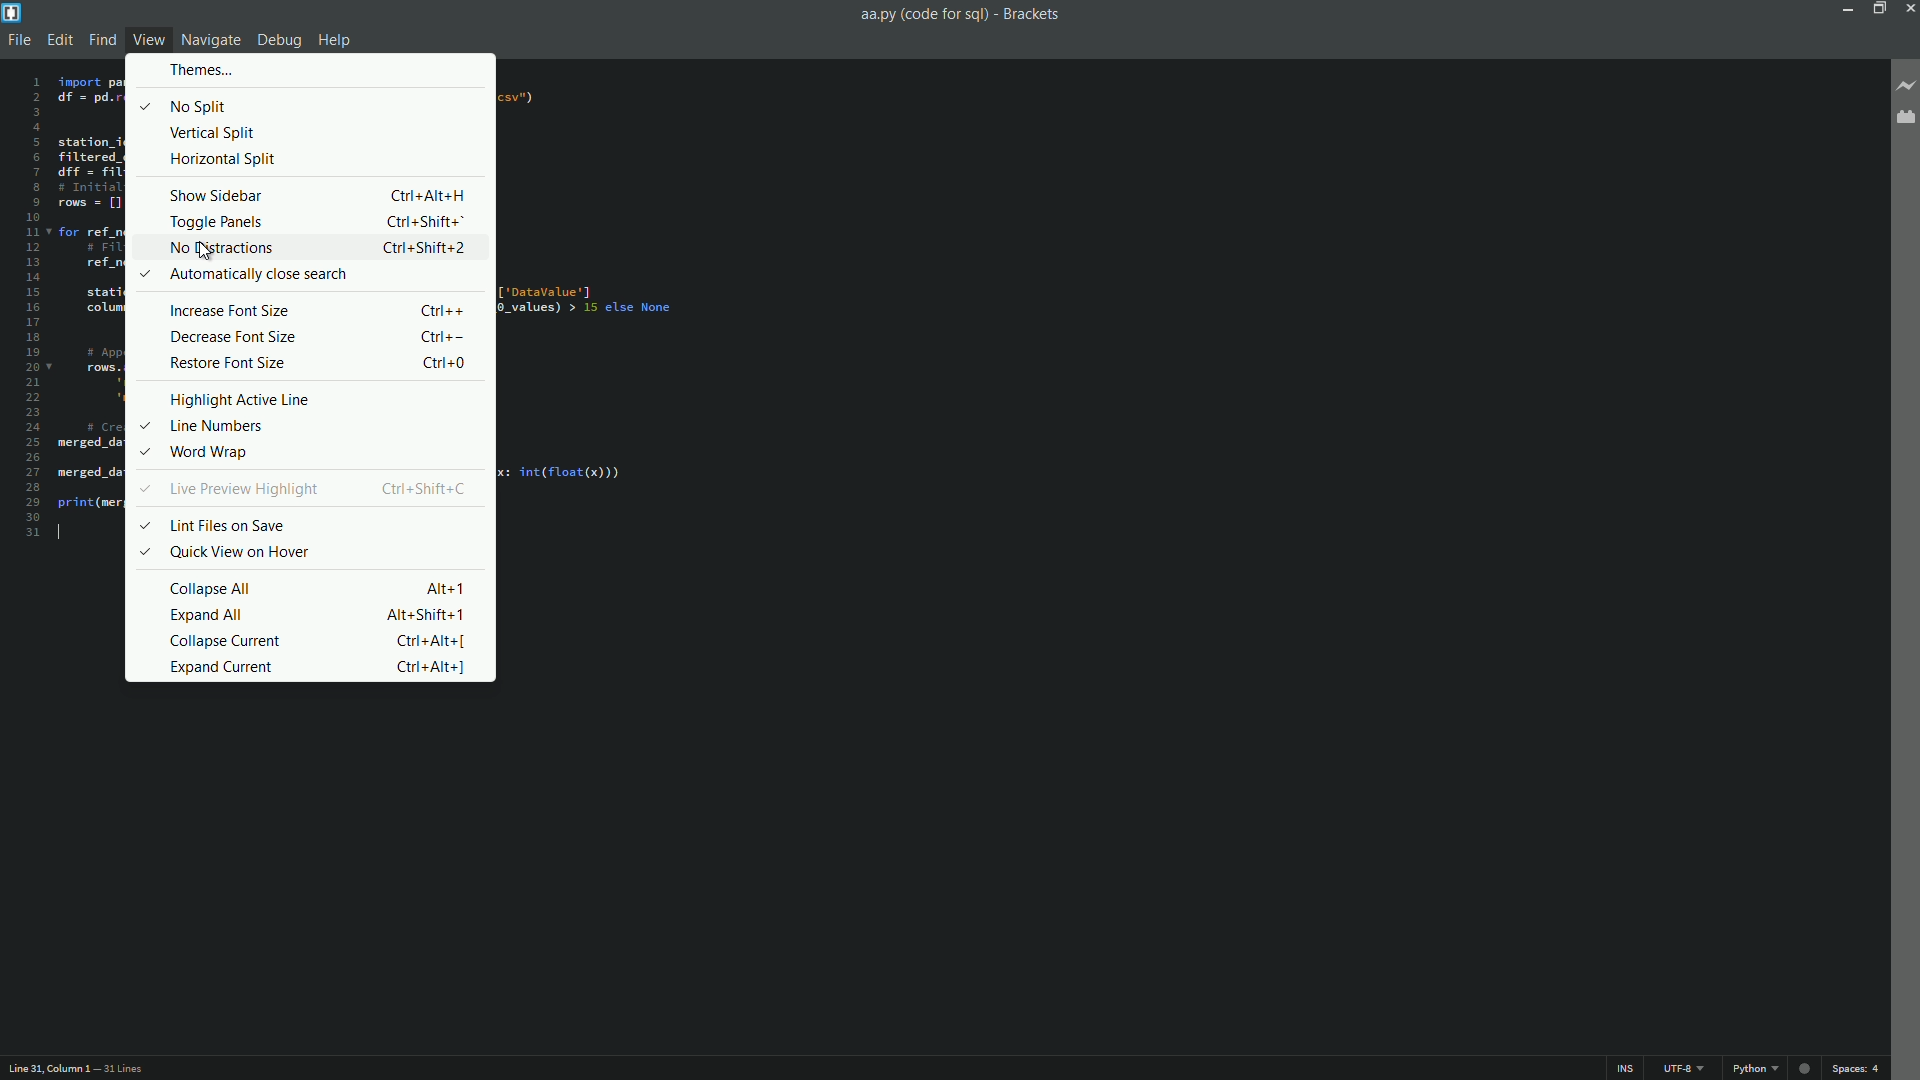 The height and width of the screenshot is (1080, 1920). Describe the element at coordinates (325, 398) in the screenshot. I see `highlight active line` at that location.